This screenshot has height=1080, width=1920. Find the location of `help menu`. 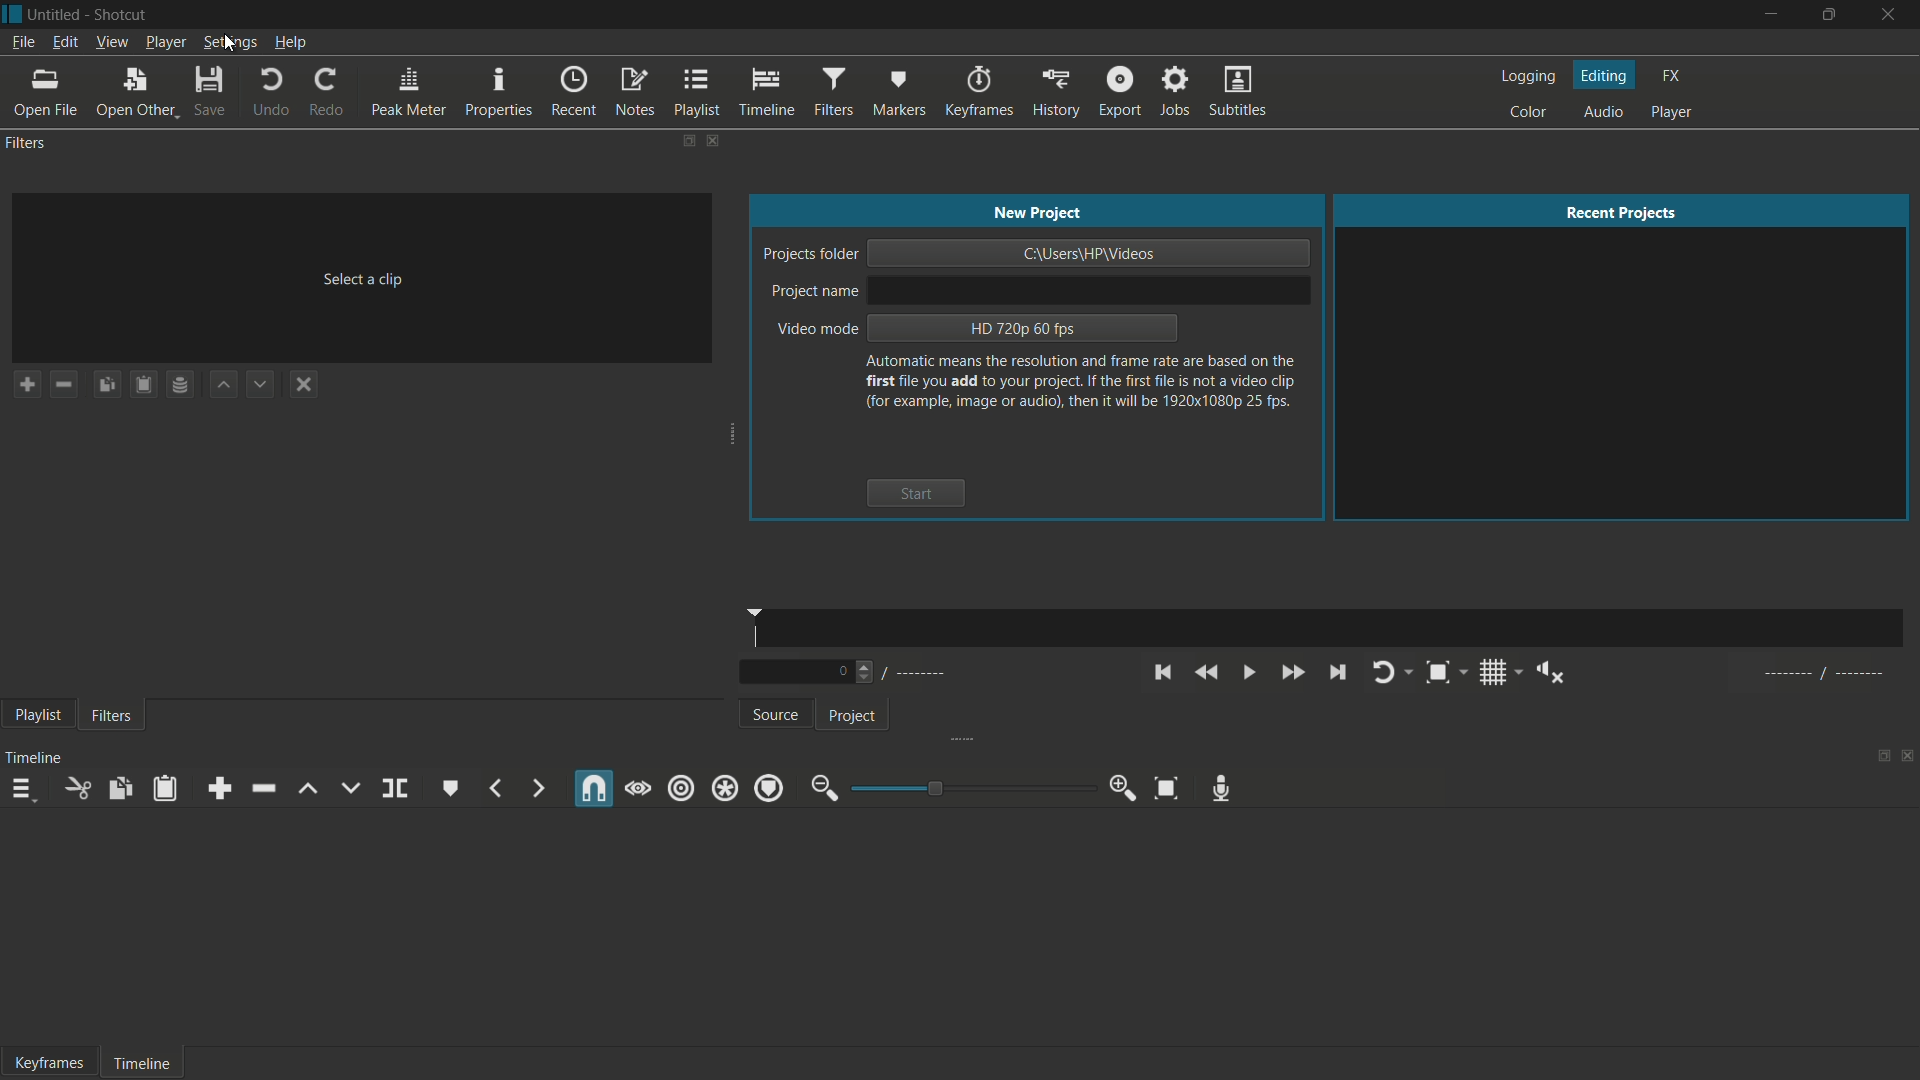

help menu is located at coordinates (291, 43).